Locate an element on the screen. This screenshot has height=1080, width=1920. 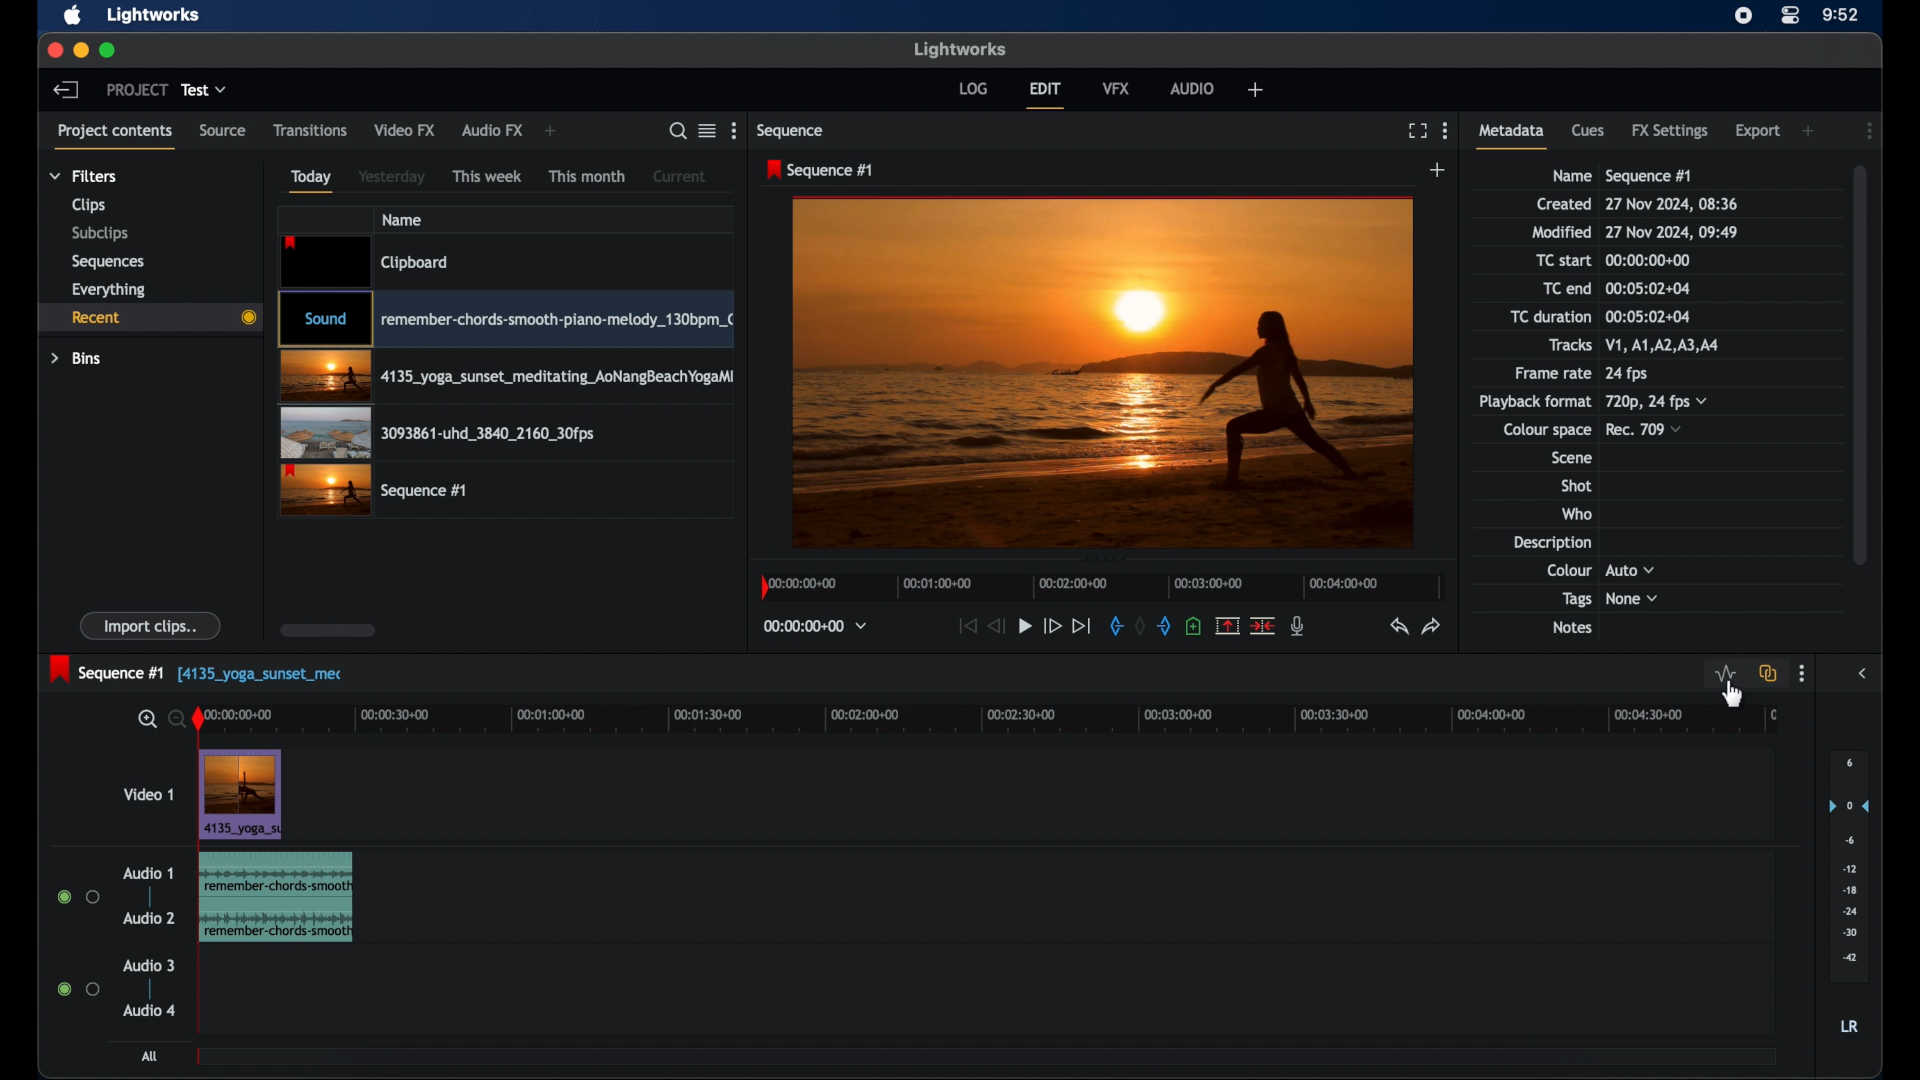
tracks is located at coordinates (1669, 345).